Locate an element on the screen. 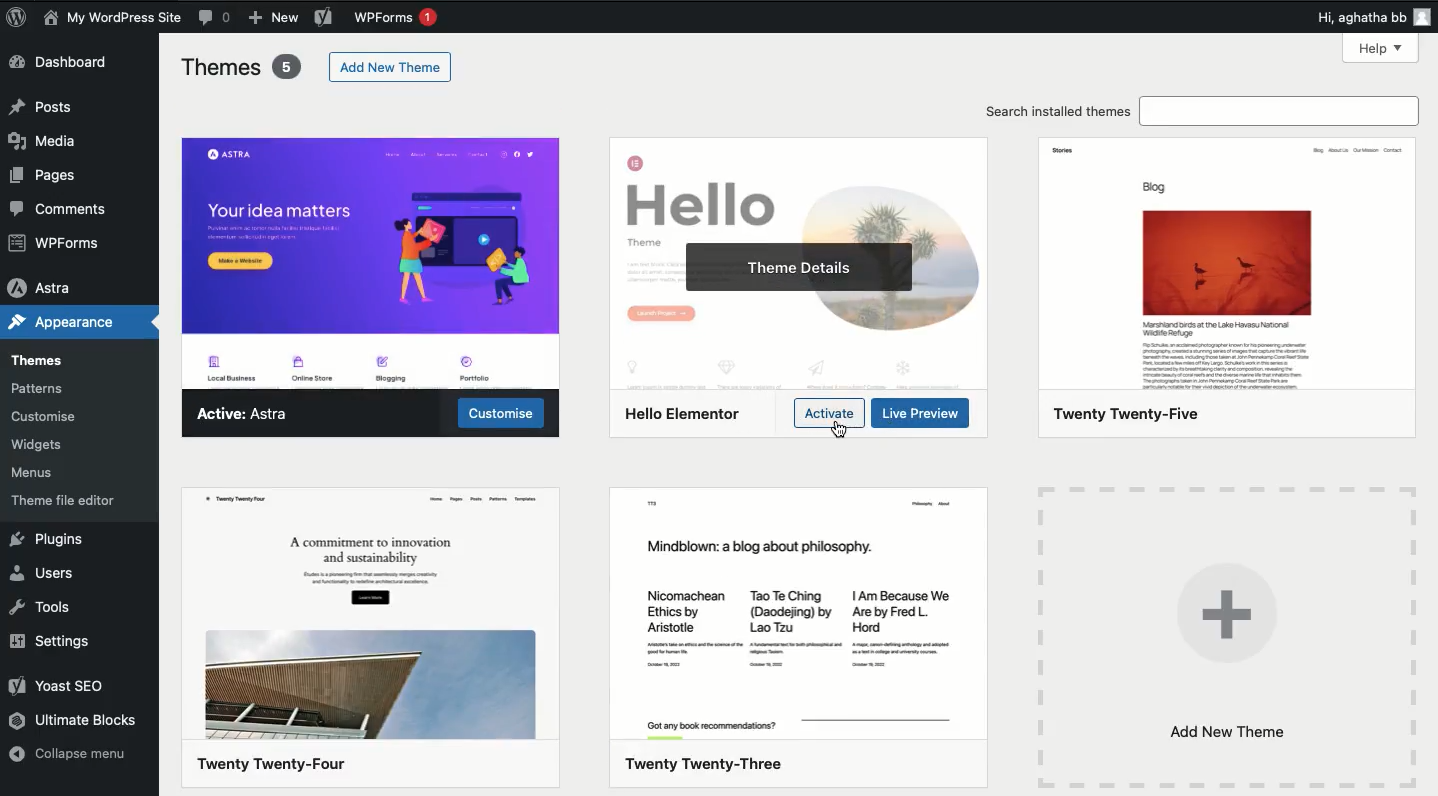 The image size is (1438, 796). 2025 is located at coordinates (1230, 285).